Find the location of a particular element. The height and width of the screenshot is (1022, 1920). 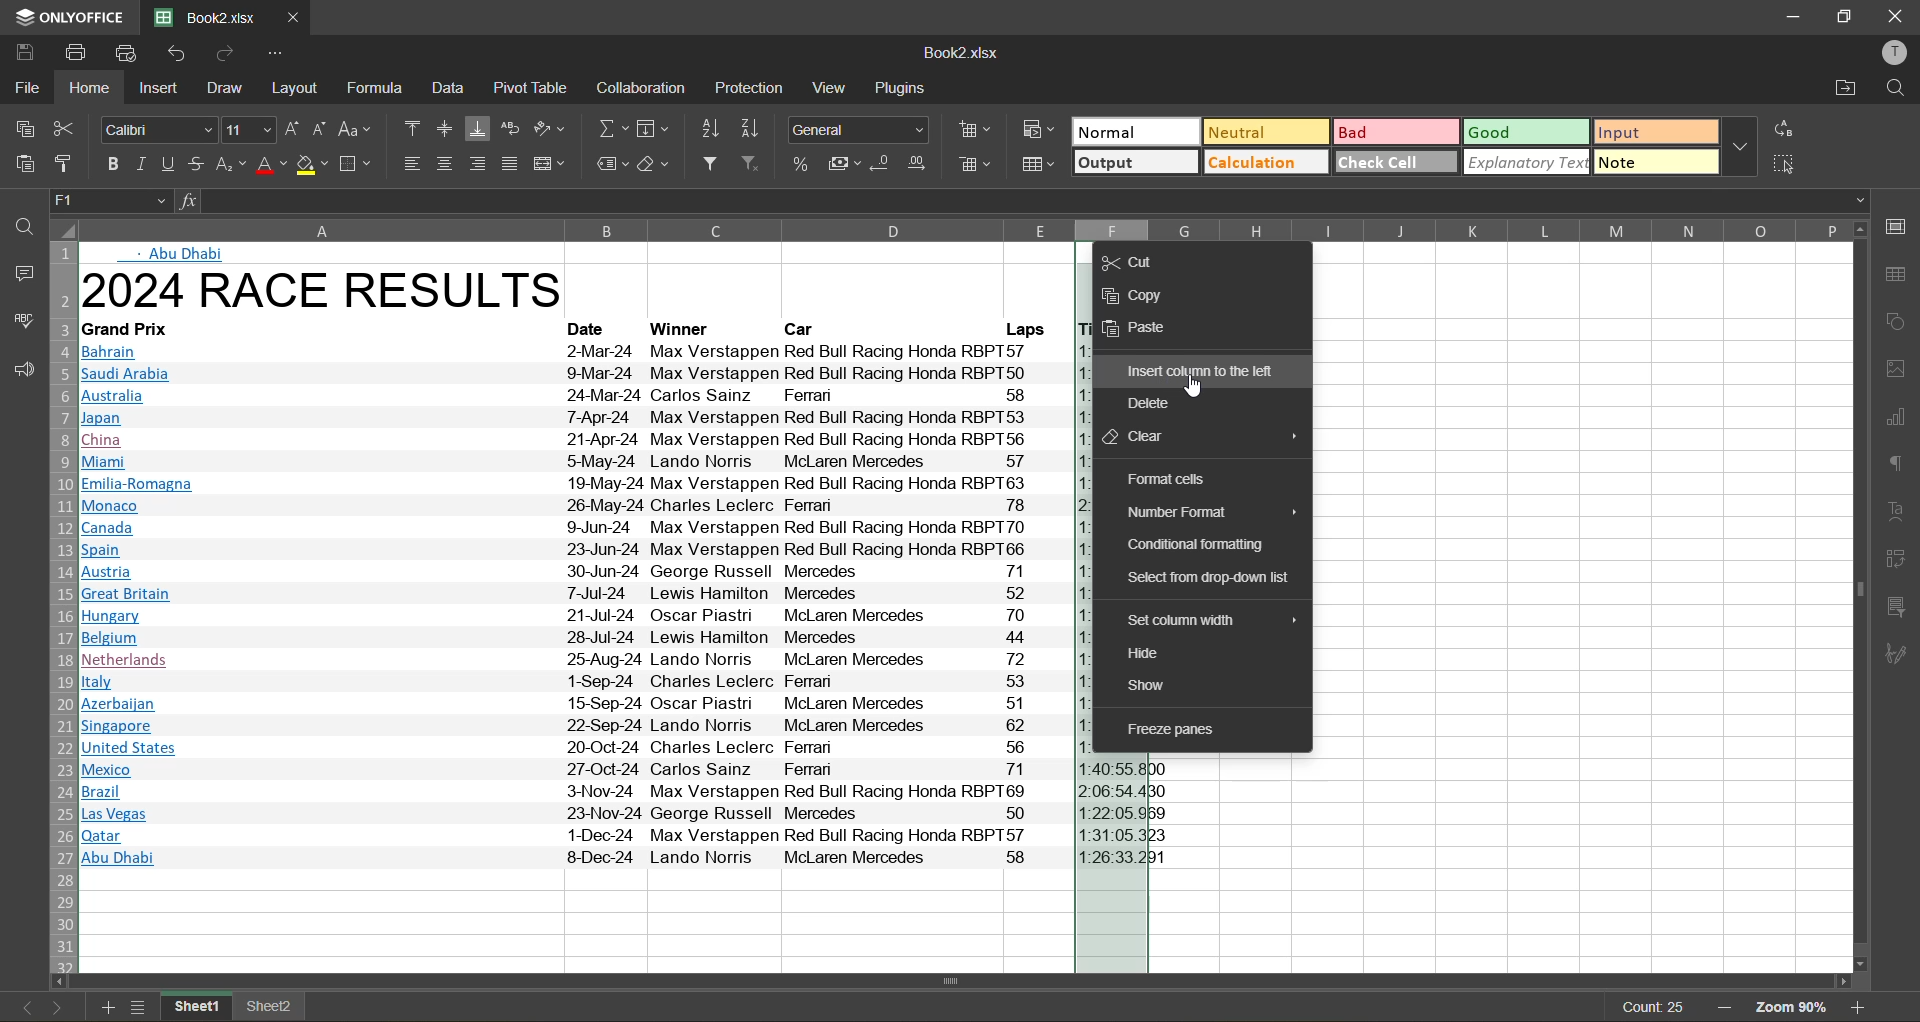

cursor is located at coordinates (1196, 390).